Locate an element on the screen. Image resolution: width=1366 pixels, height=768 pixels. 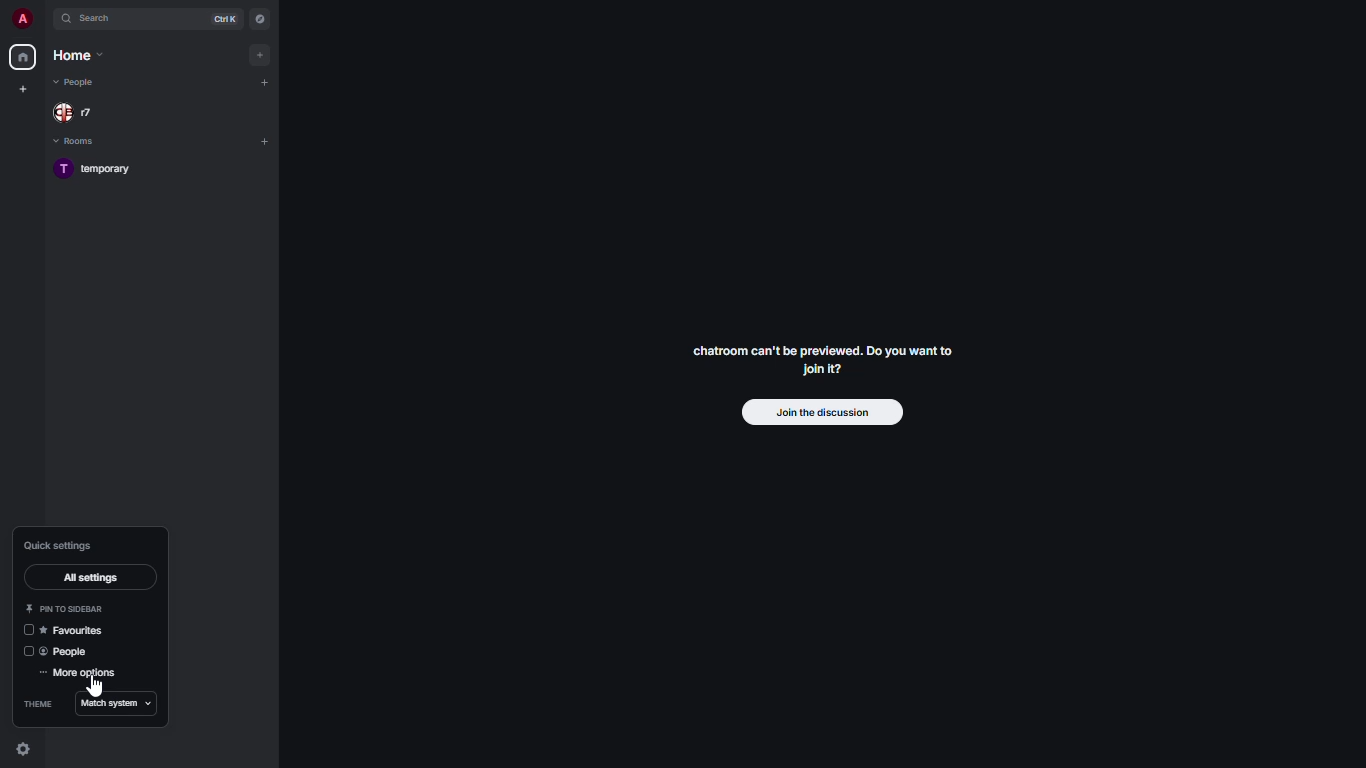
all settings is located at coordinates (92, 578).